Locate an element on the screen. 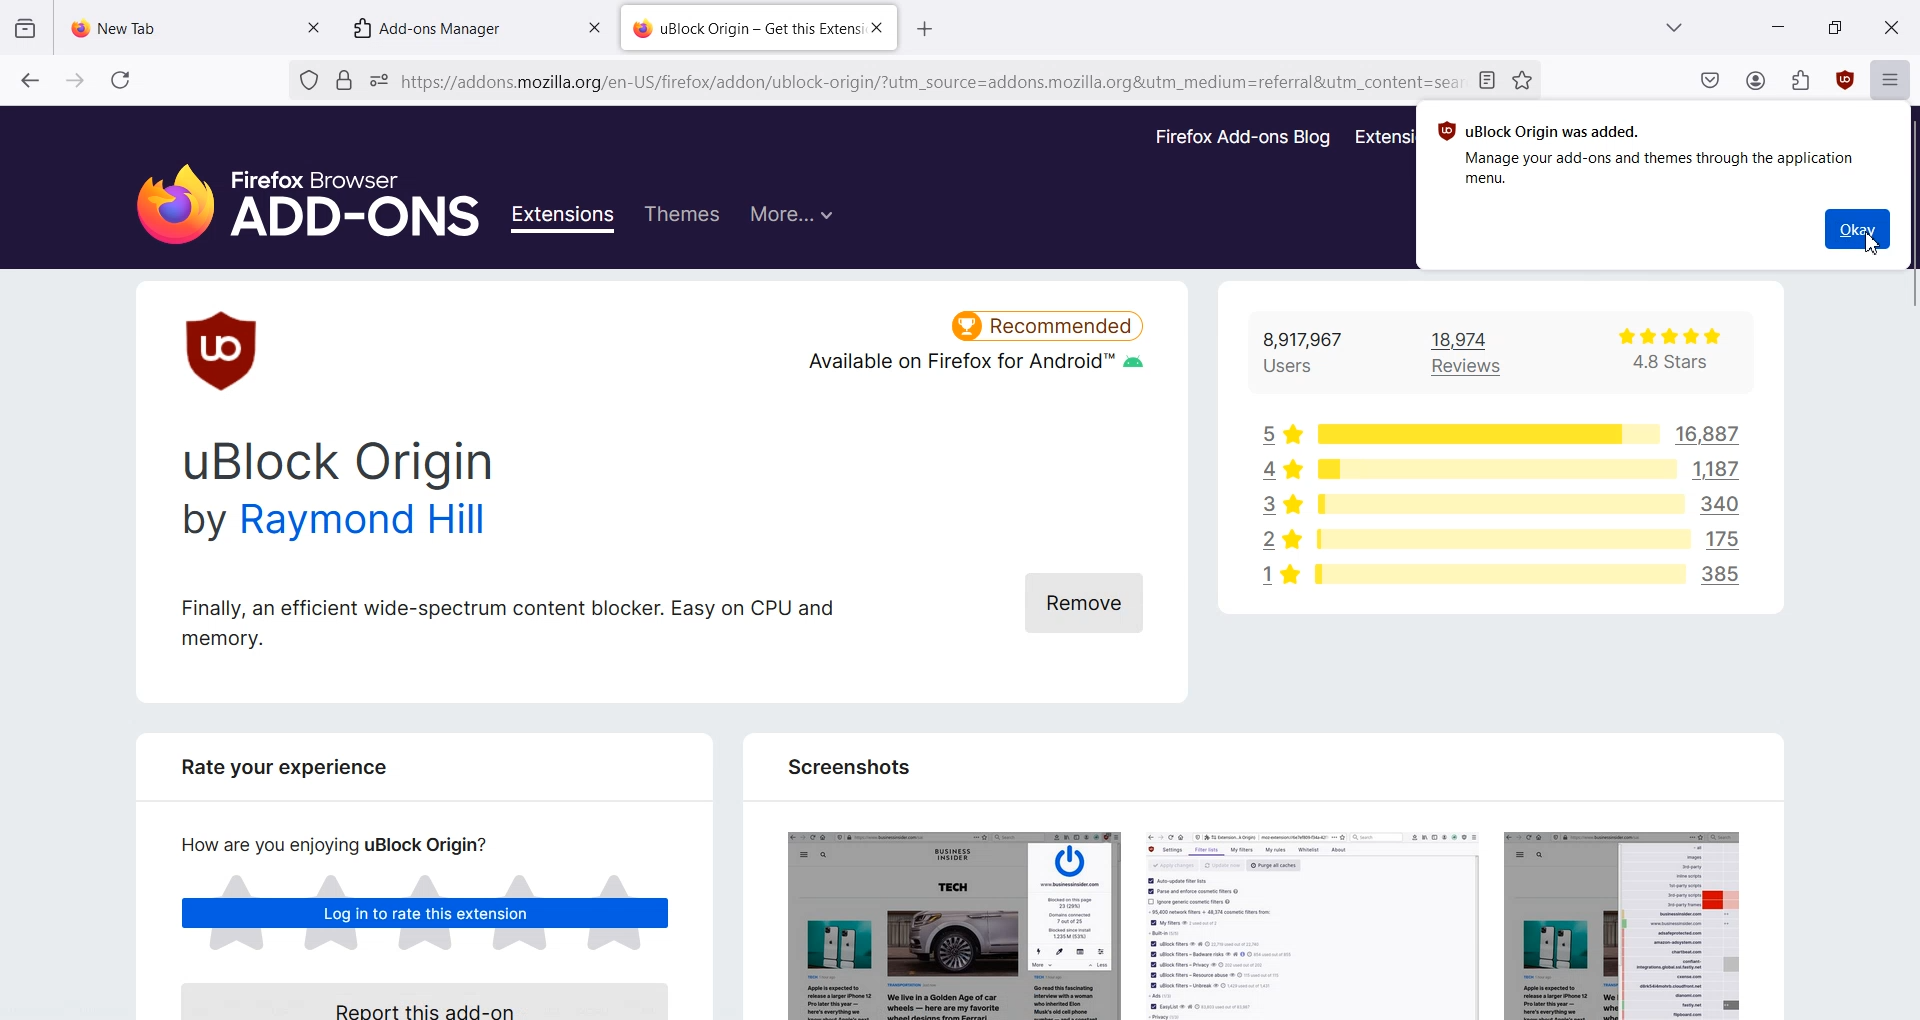 The image size is (1920, 1020). 4.8 Stars rating is located at coordinates (1656, 353).